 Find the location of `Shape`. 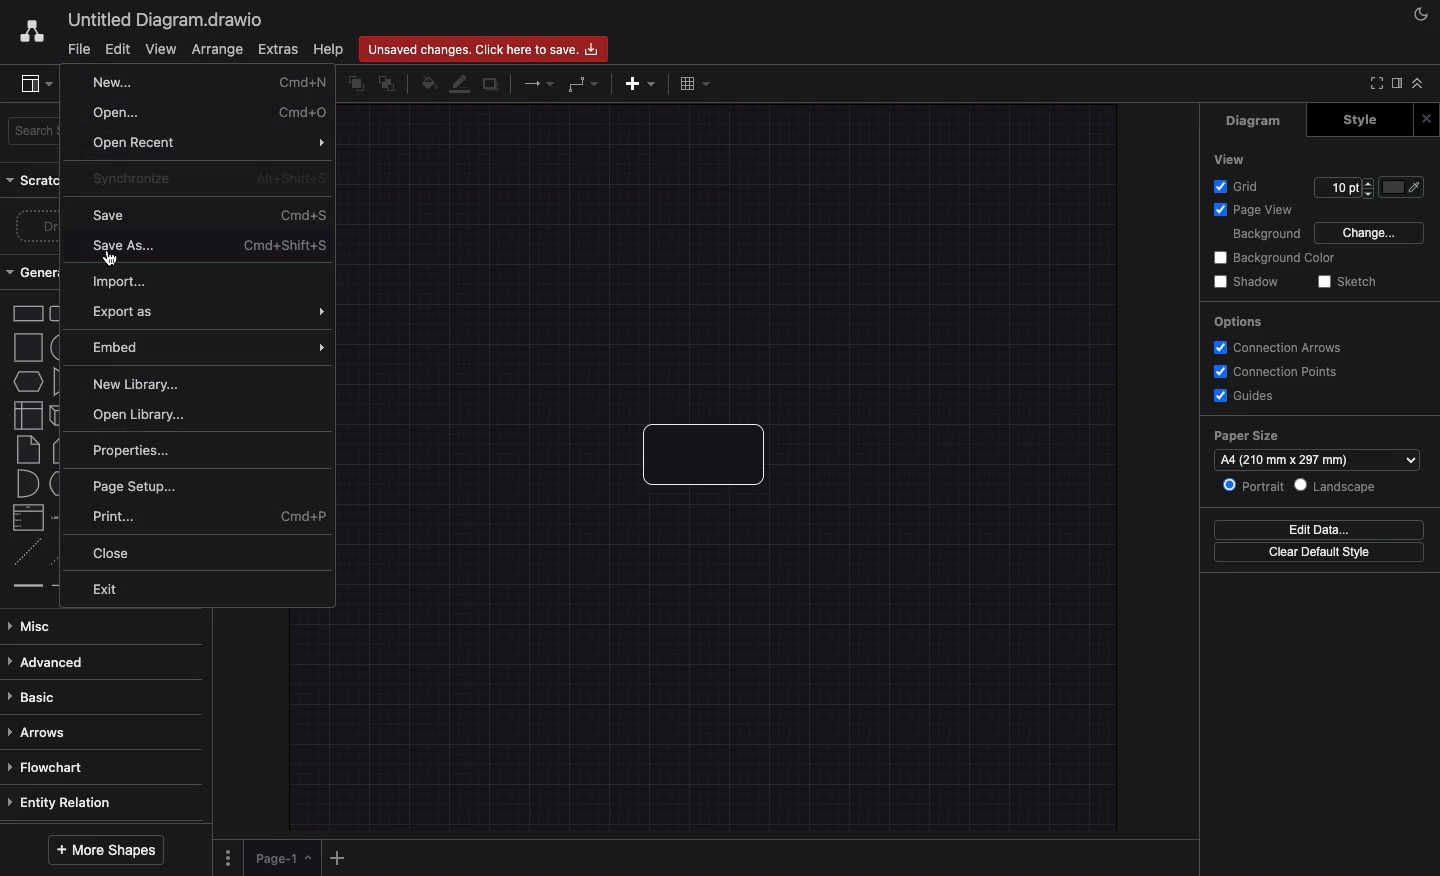

Shape is located at coordinates (713, 459).